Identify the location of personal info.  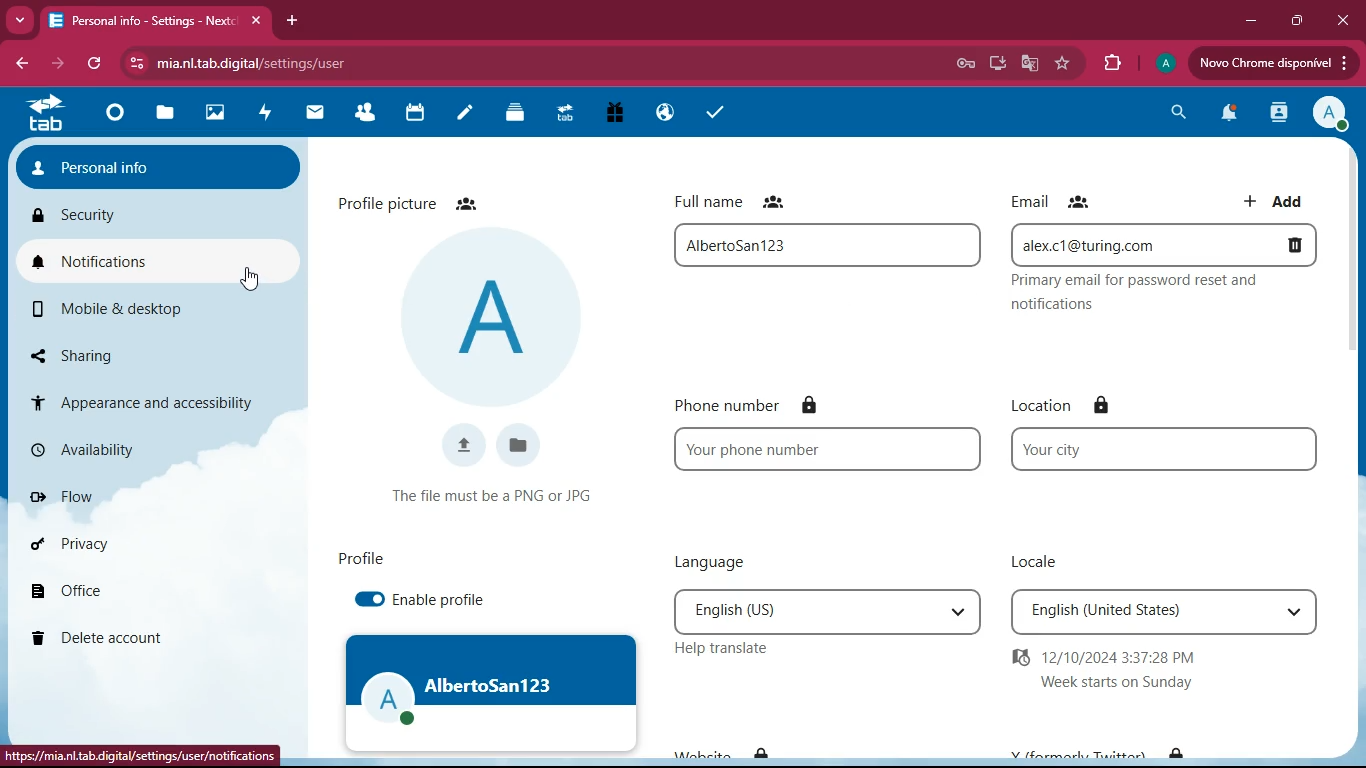
(161, 161).